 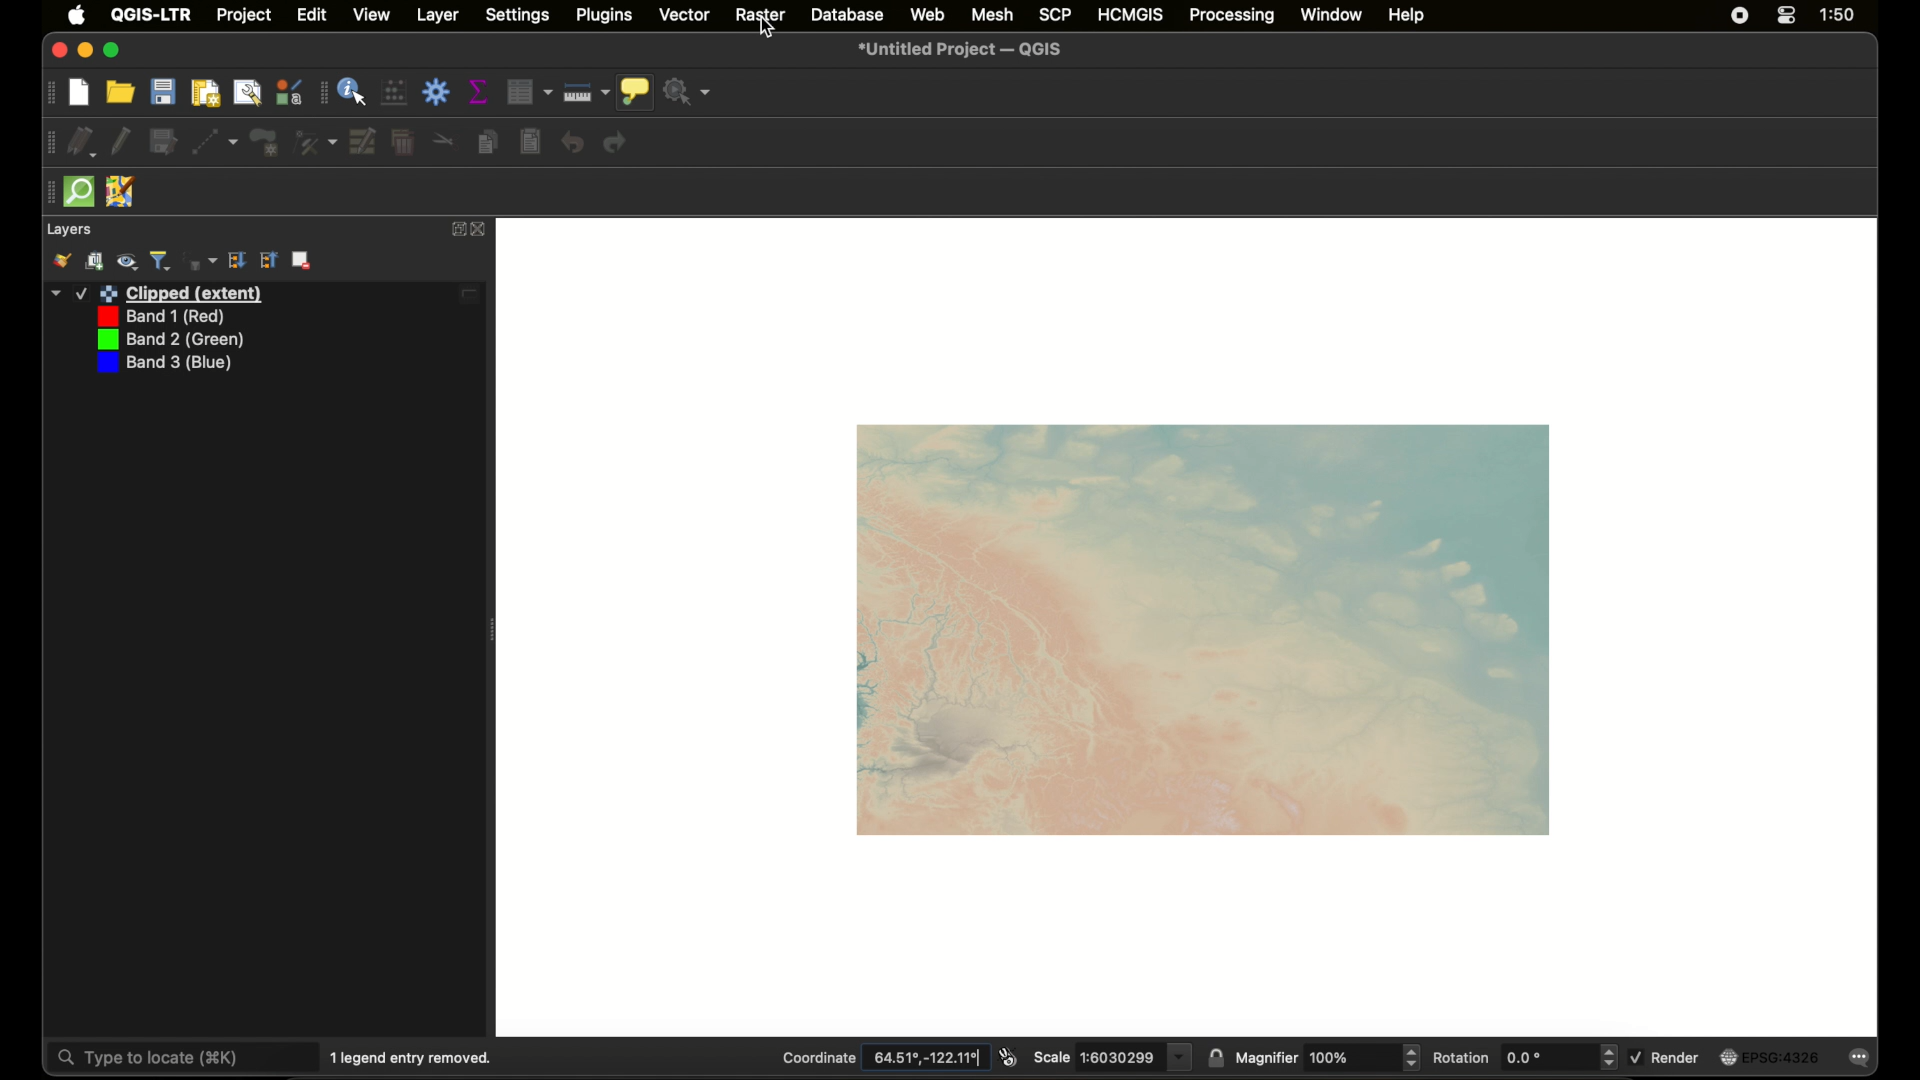 What do you see at coordinates (127, 262) in the screenshot?
I see `manage map theme` at bounding box center [127, 262].